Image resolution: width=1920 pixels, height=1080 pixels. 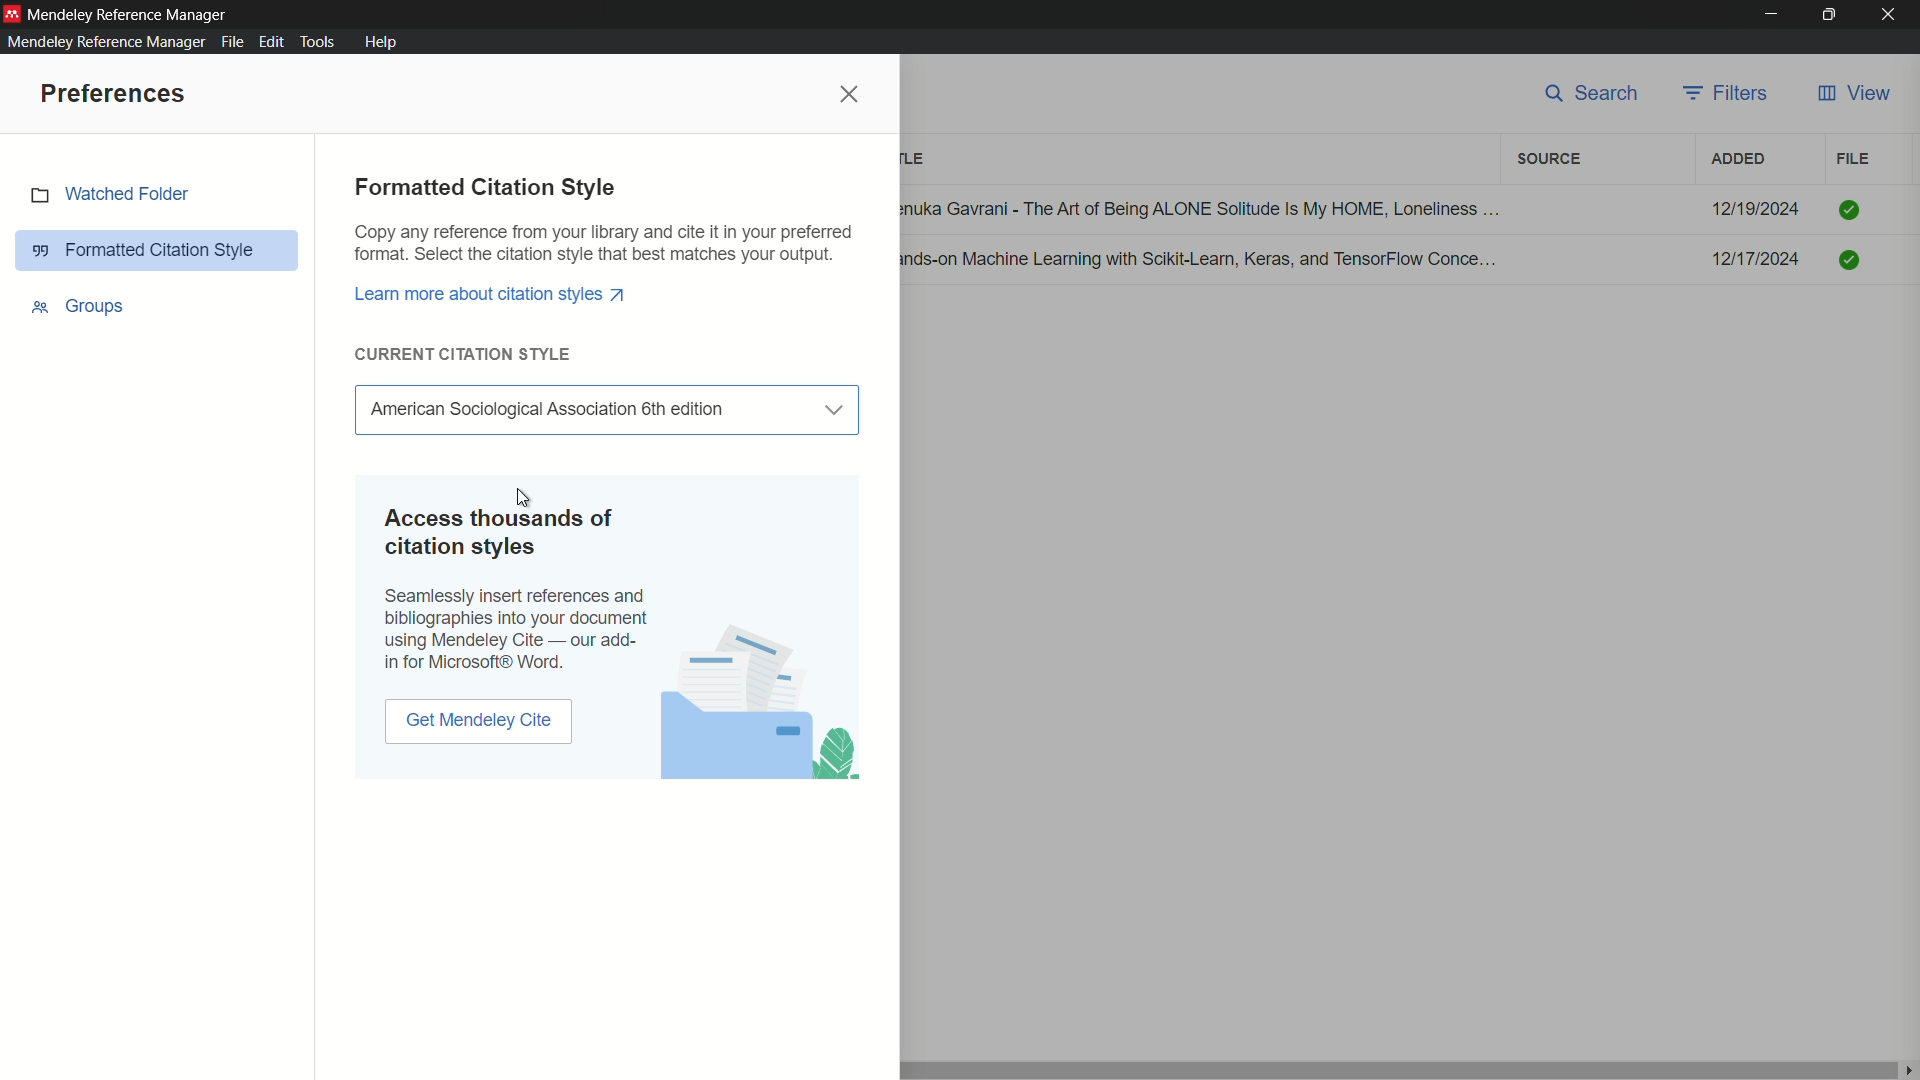 I want to click on preferences, so click(x=115, y=95).